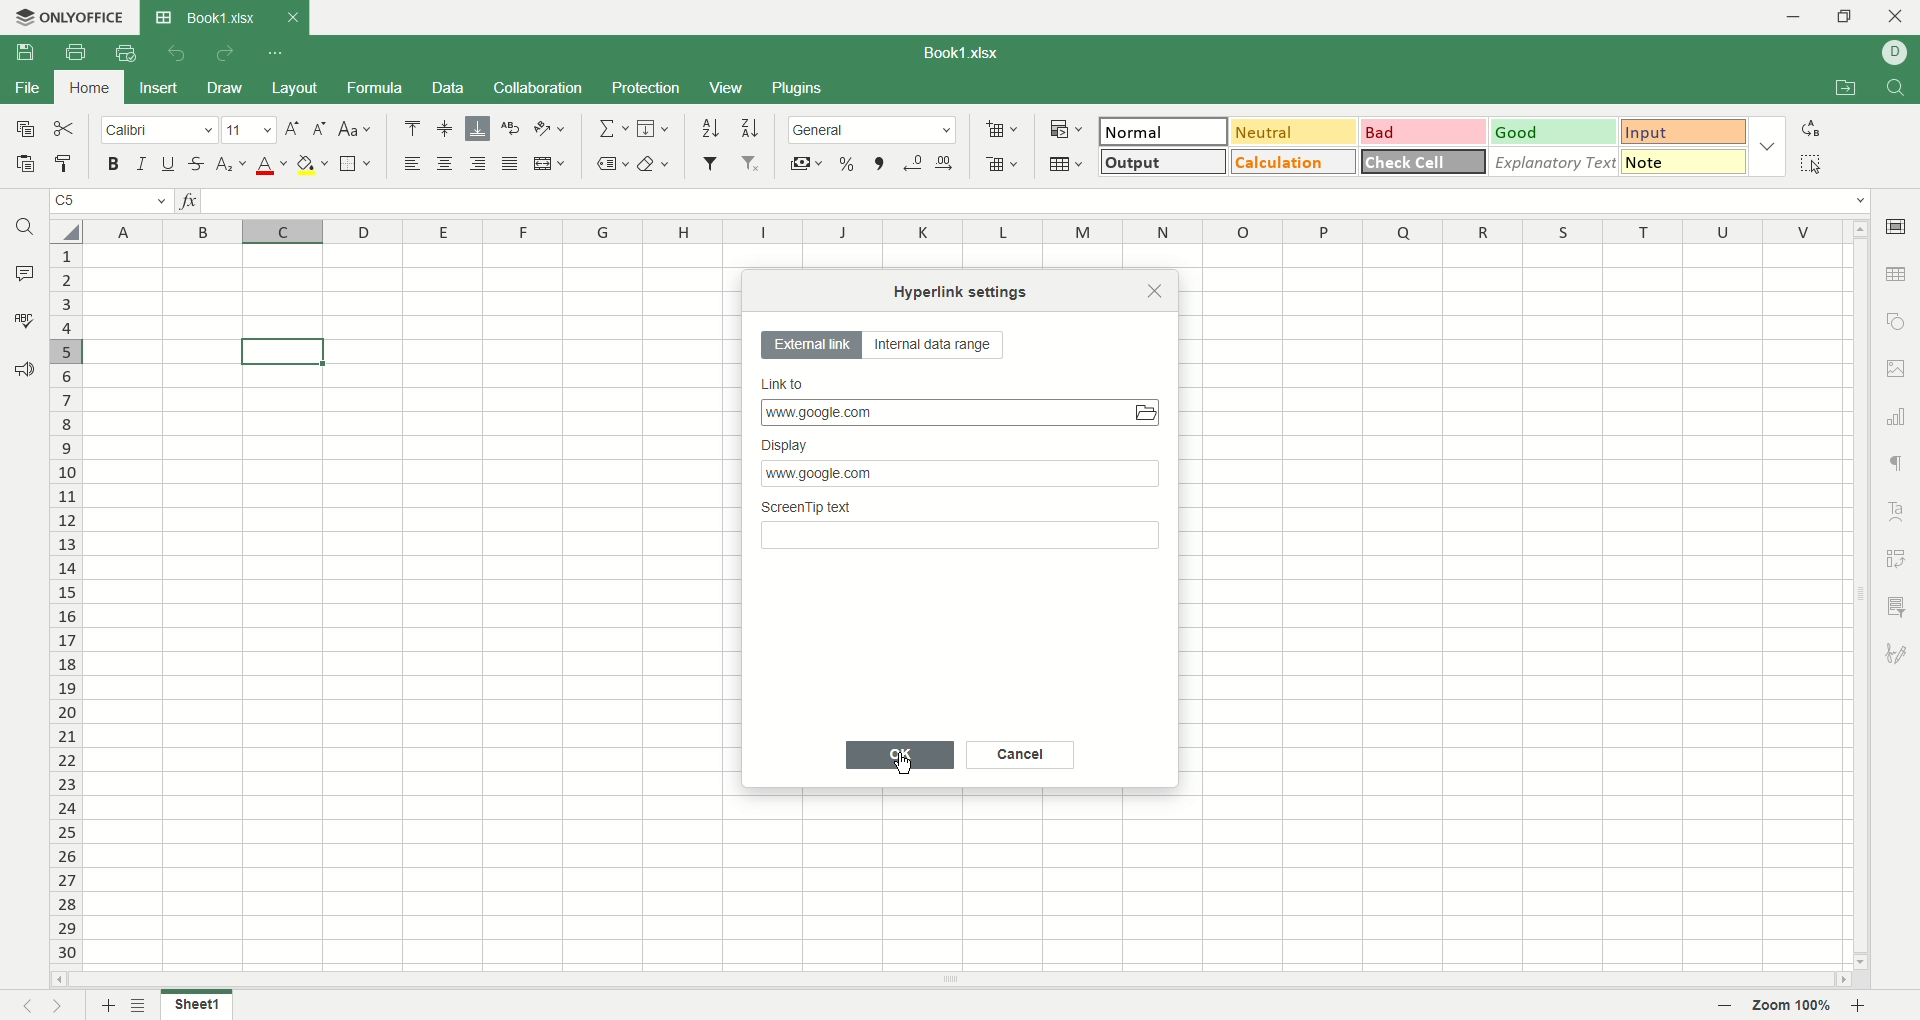  I want to click on summation, so click(611, 129).